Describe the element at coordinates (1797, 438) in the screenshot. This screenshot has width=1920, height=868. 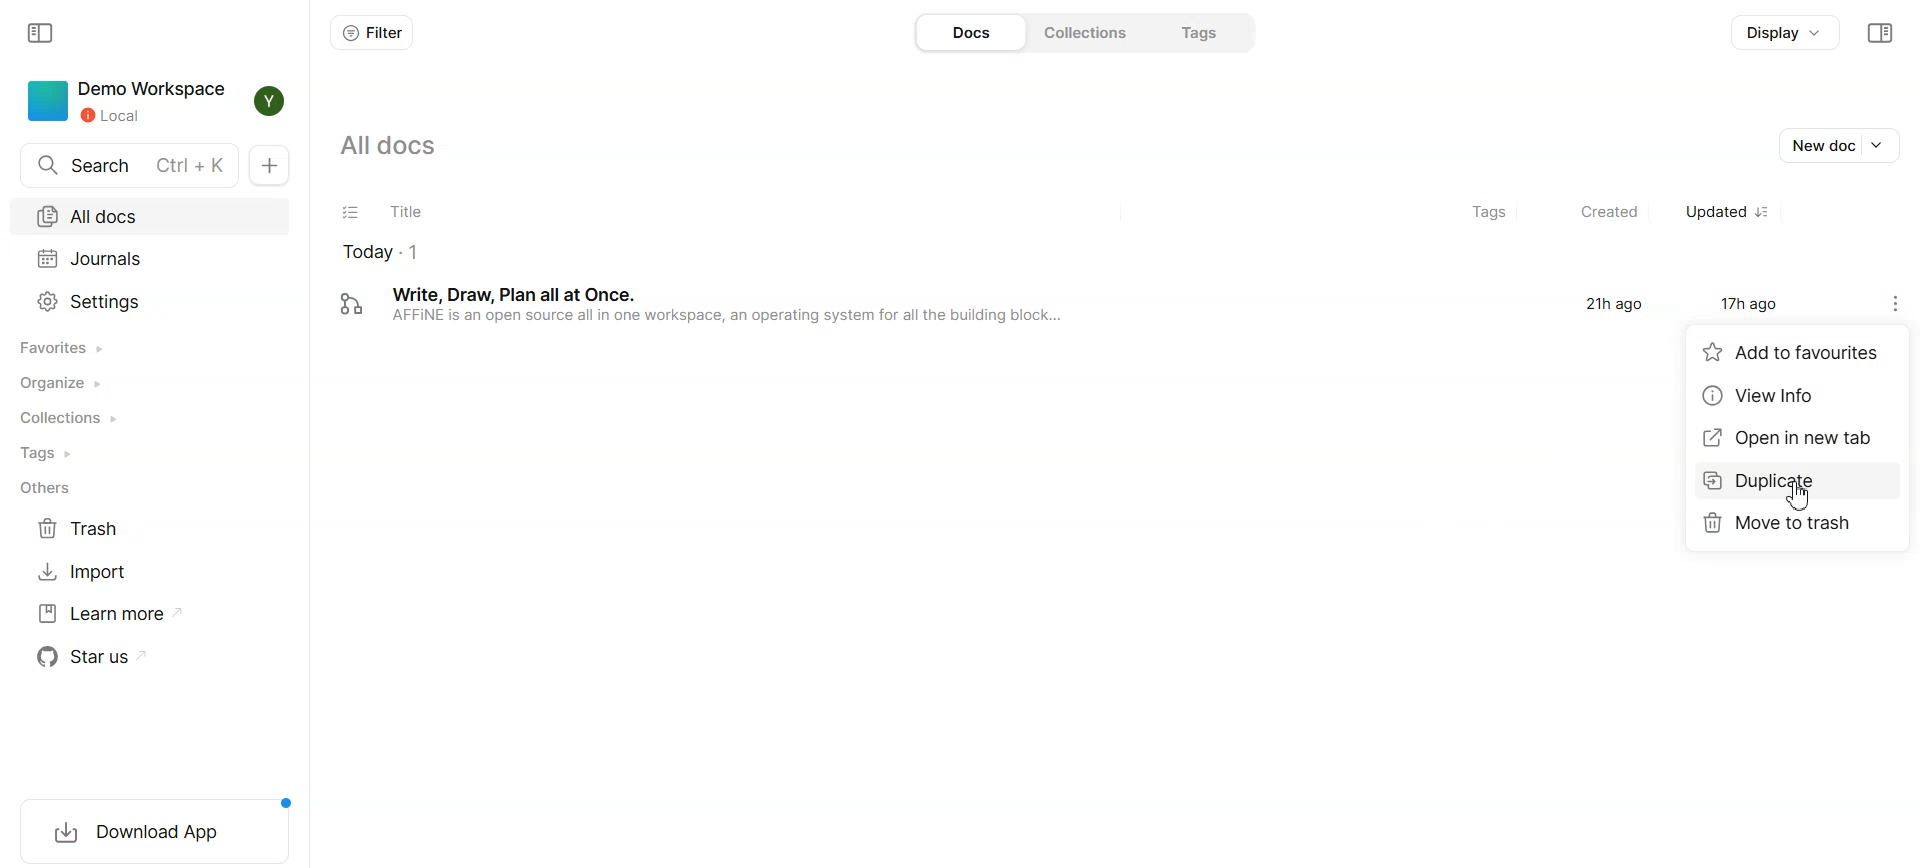
I see `Open in new tab` at that location.